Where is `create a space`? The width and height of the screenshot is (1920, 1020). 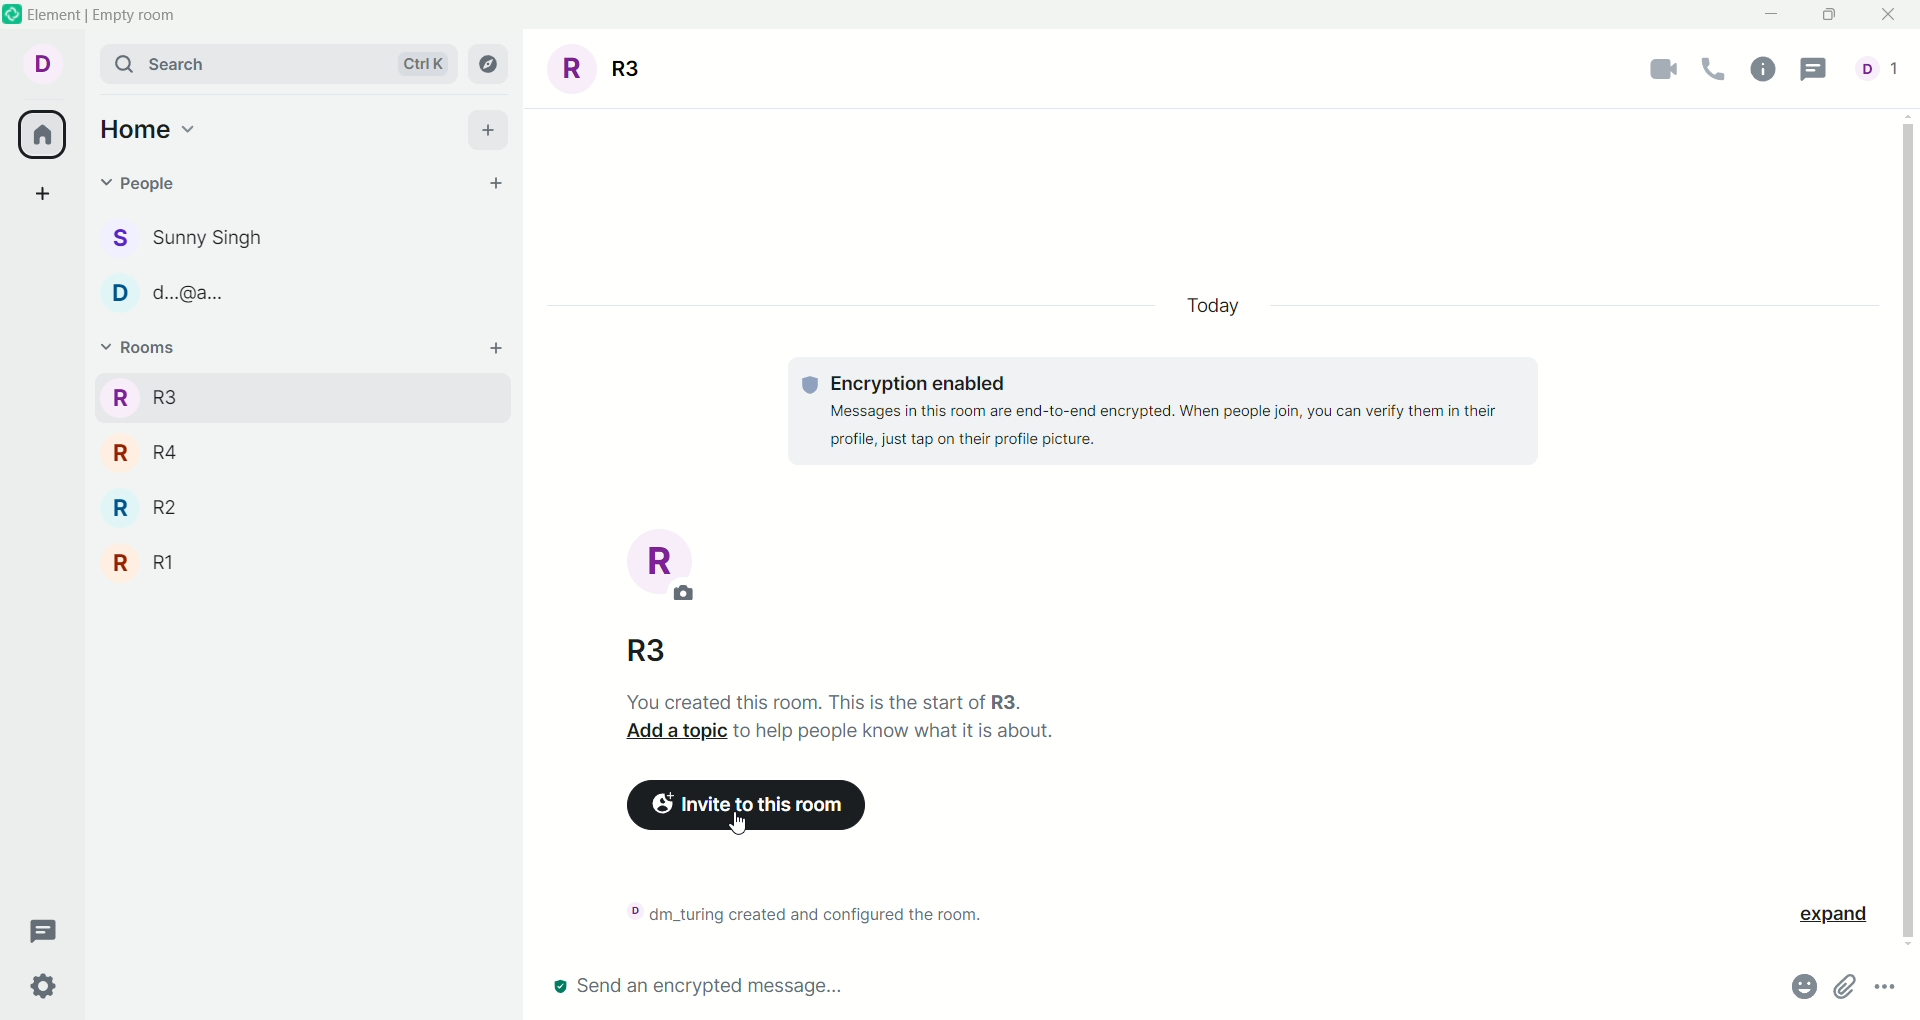 create a space is located at coordinates (41, 195).